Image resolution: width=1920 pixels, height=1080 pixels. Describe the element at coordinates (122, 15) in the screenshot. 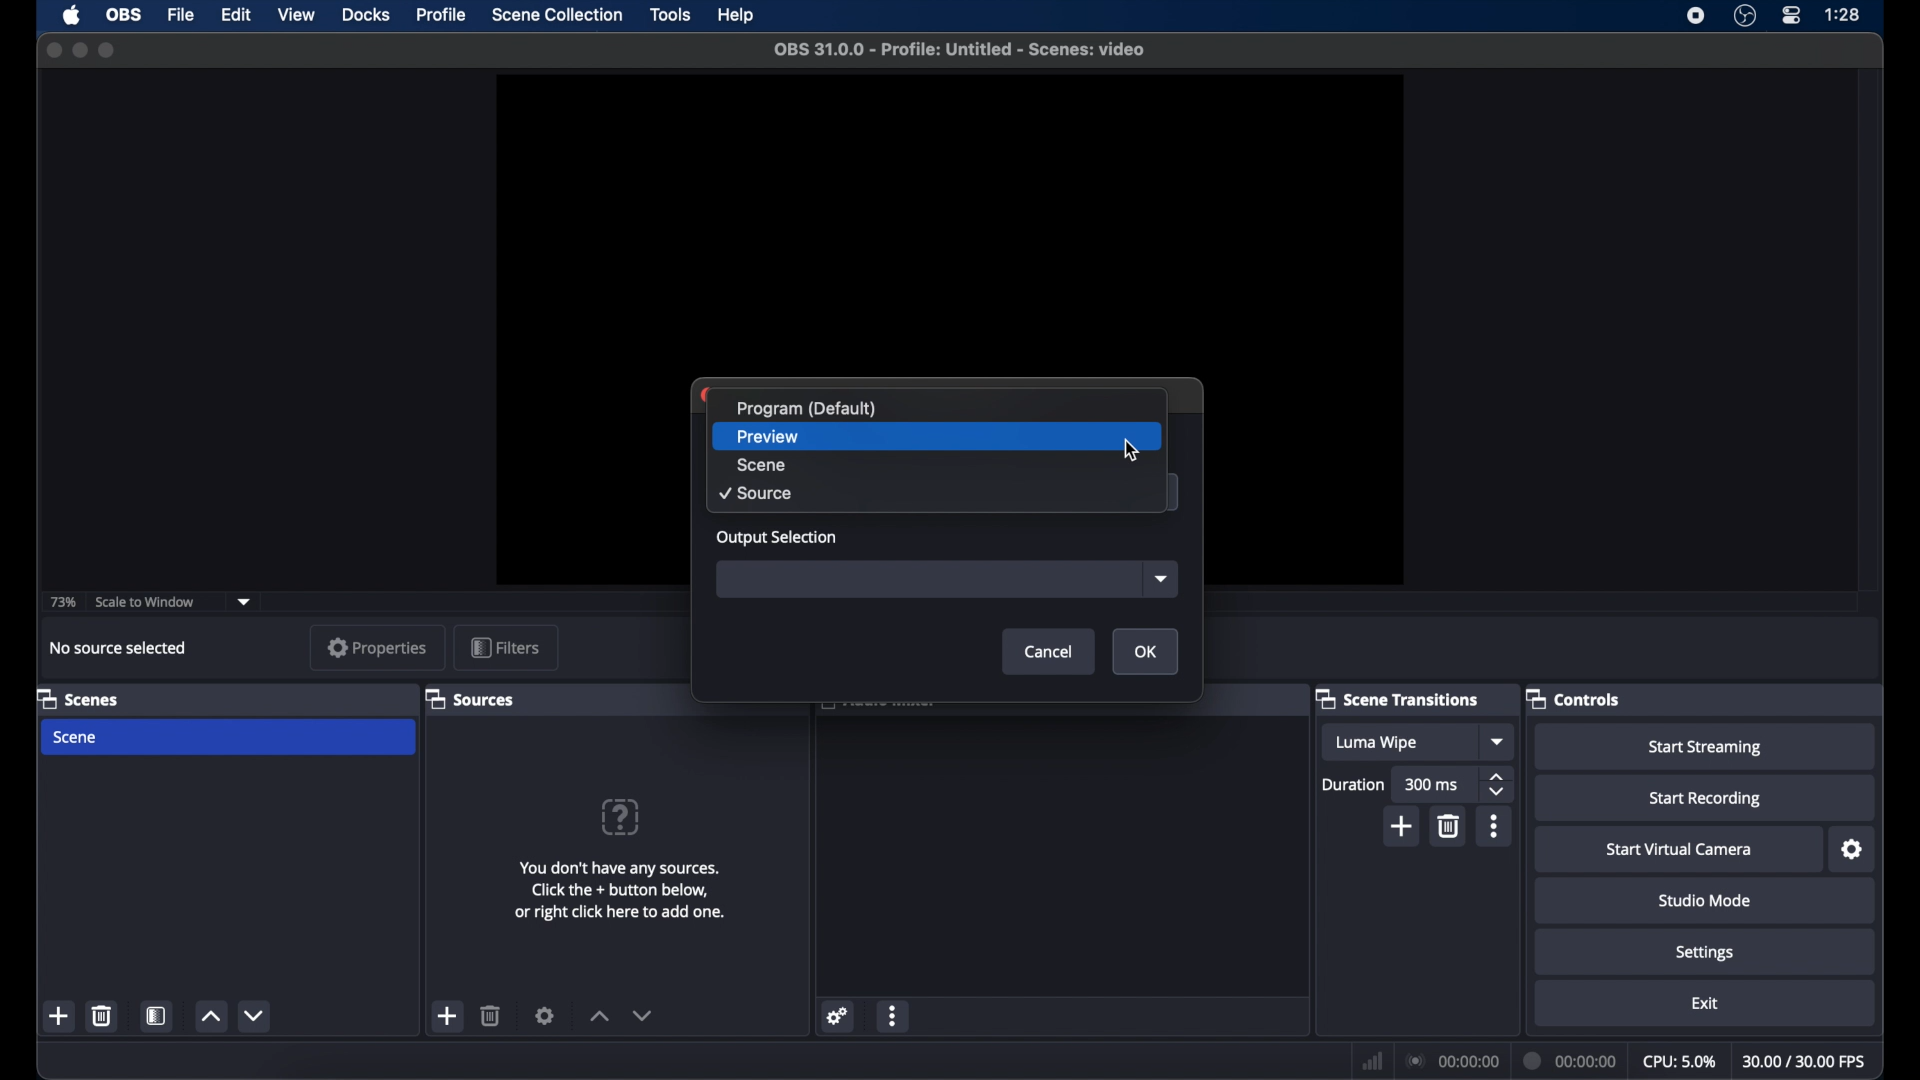

I see `obs` at that location.